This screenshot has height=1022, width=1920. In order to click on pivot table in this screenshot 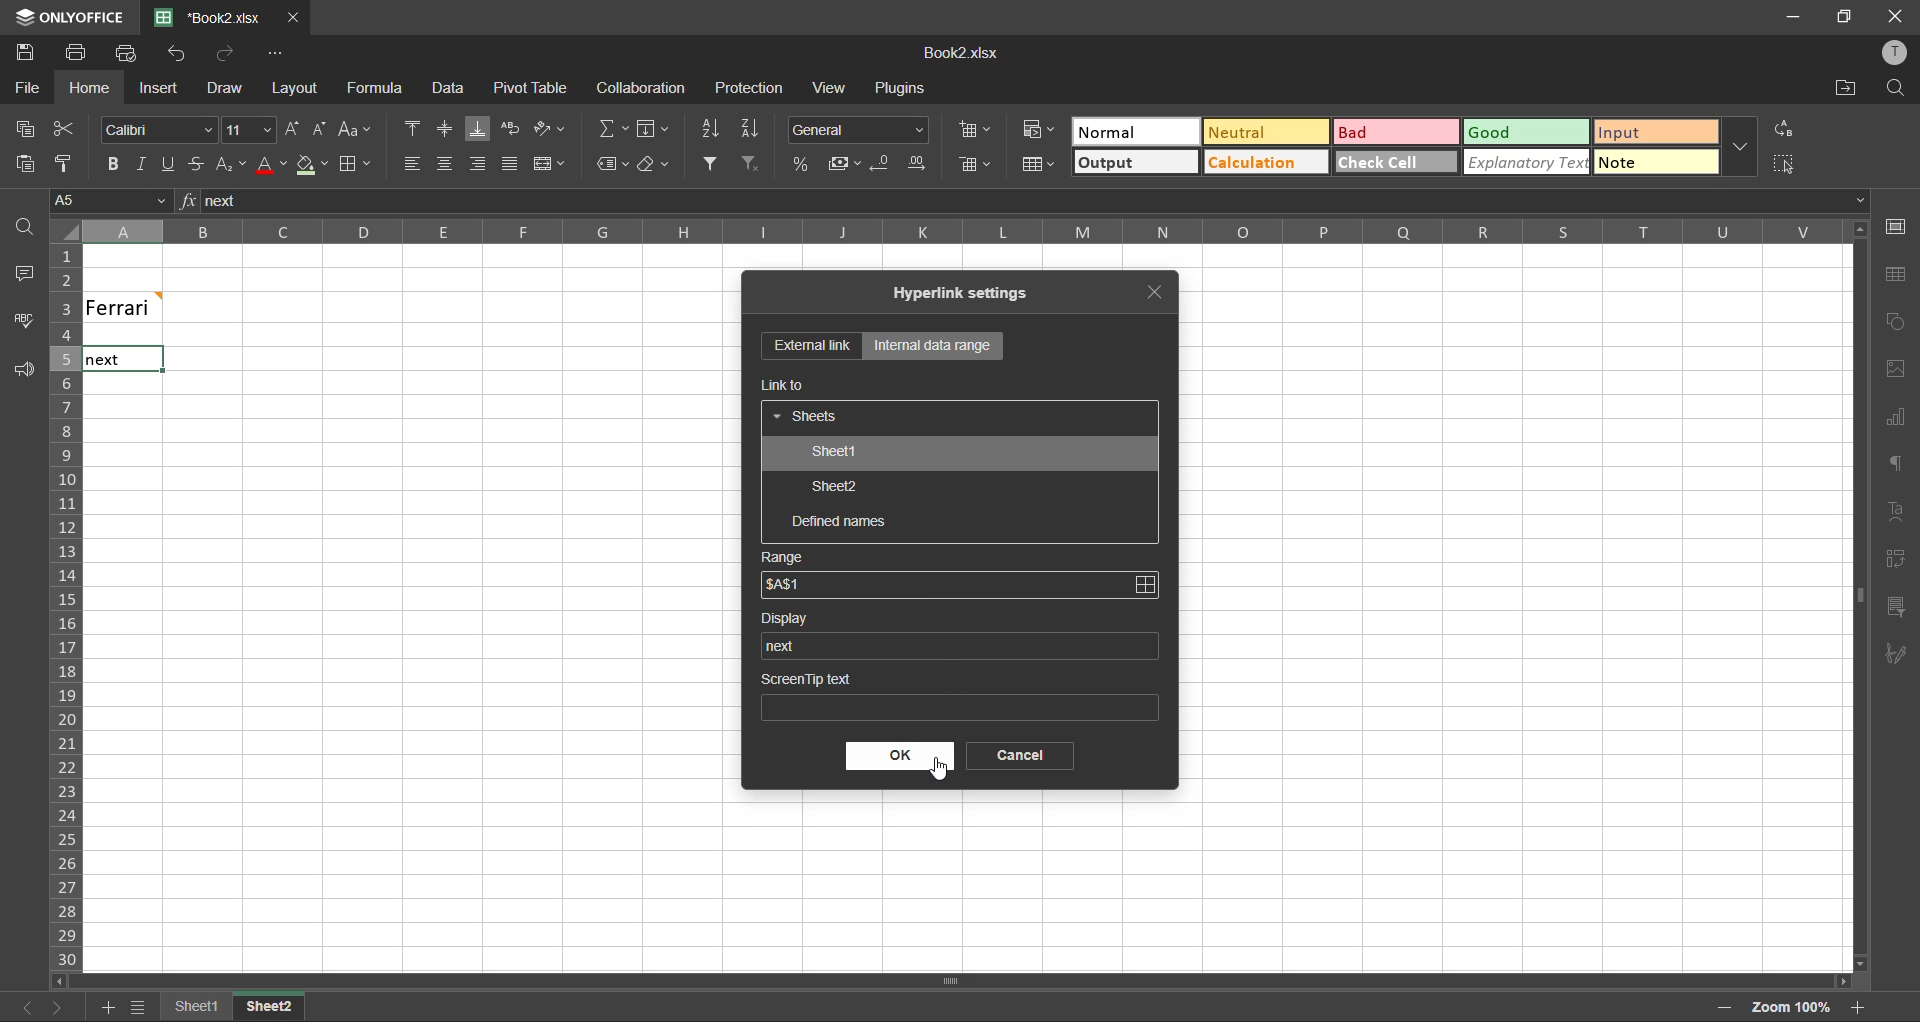, I will do `click(531, 89)`.